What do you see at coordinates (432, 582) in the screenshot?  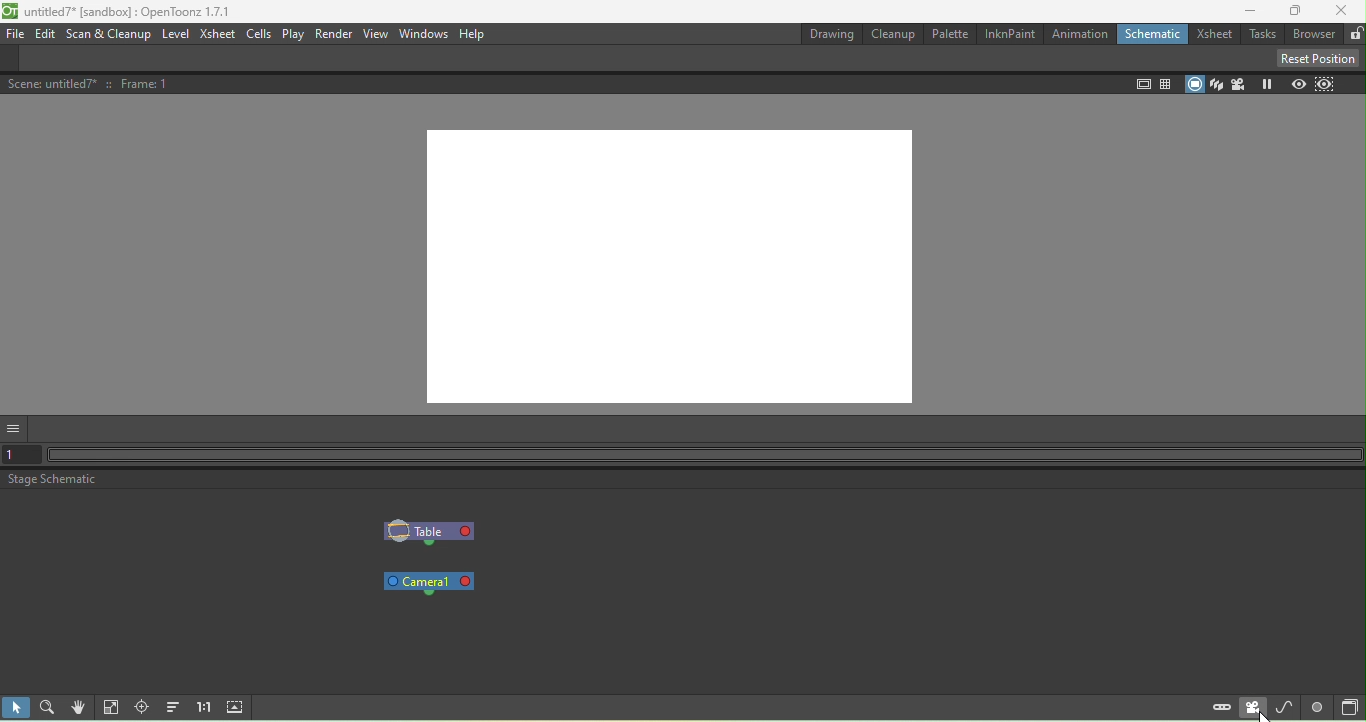 I see `Camera1` at bounding box center [432, 582].